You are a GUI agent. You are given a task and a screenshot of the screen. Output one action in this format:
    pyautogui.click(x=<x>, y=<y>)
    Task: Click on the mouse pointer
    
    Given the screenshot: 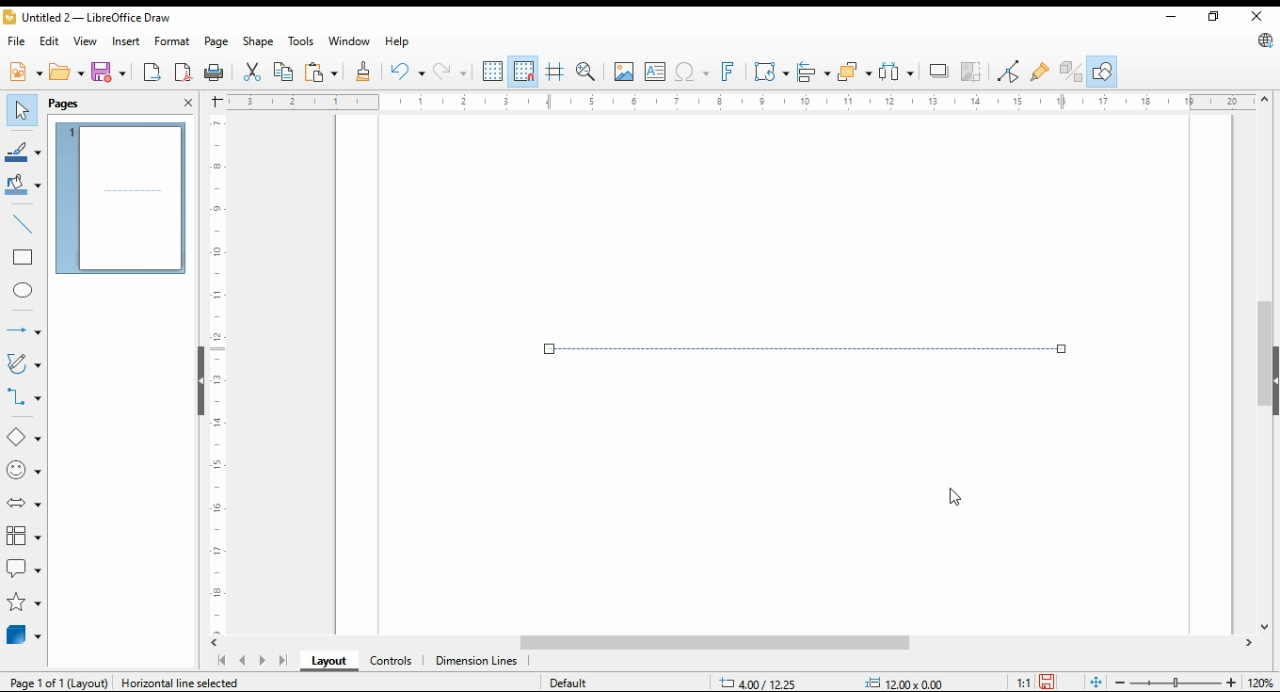 What is the action you would take?
    pyautogui.click(x=952, y=493)
    